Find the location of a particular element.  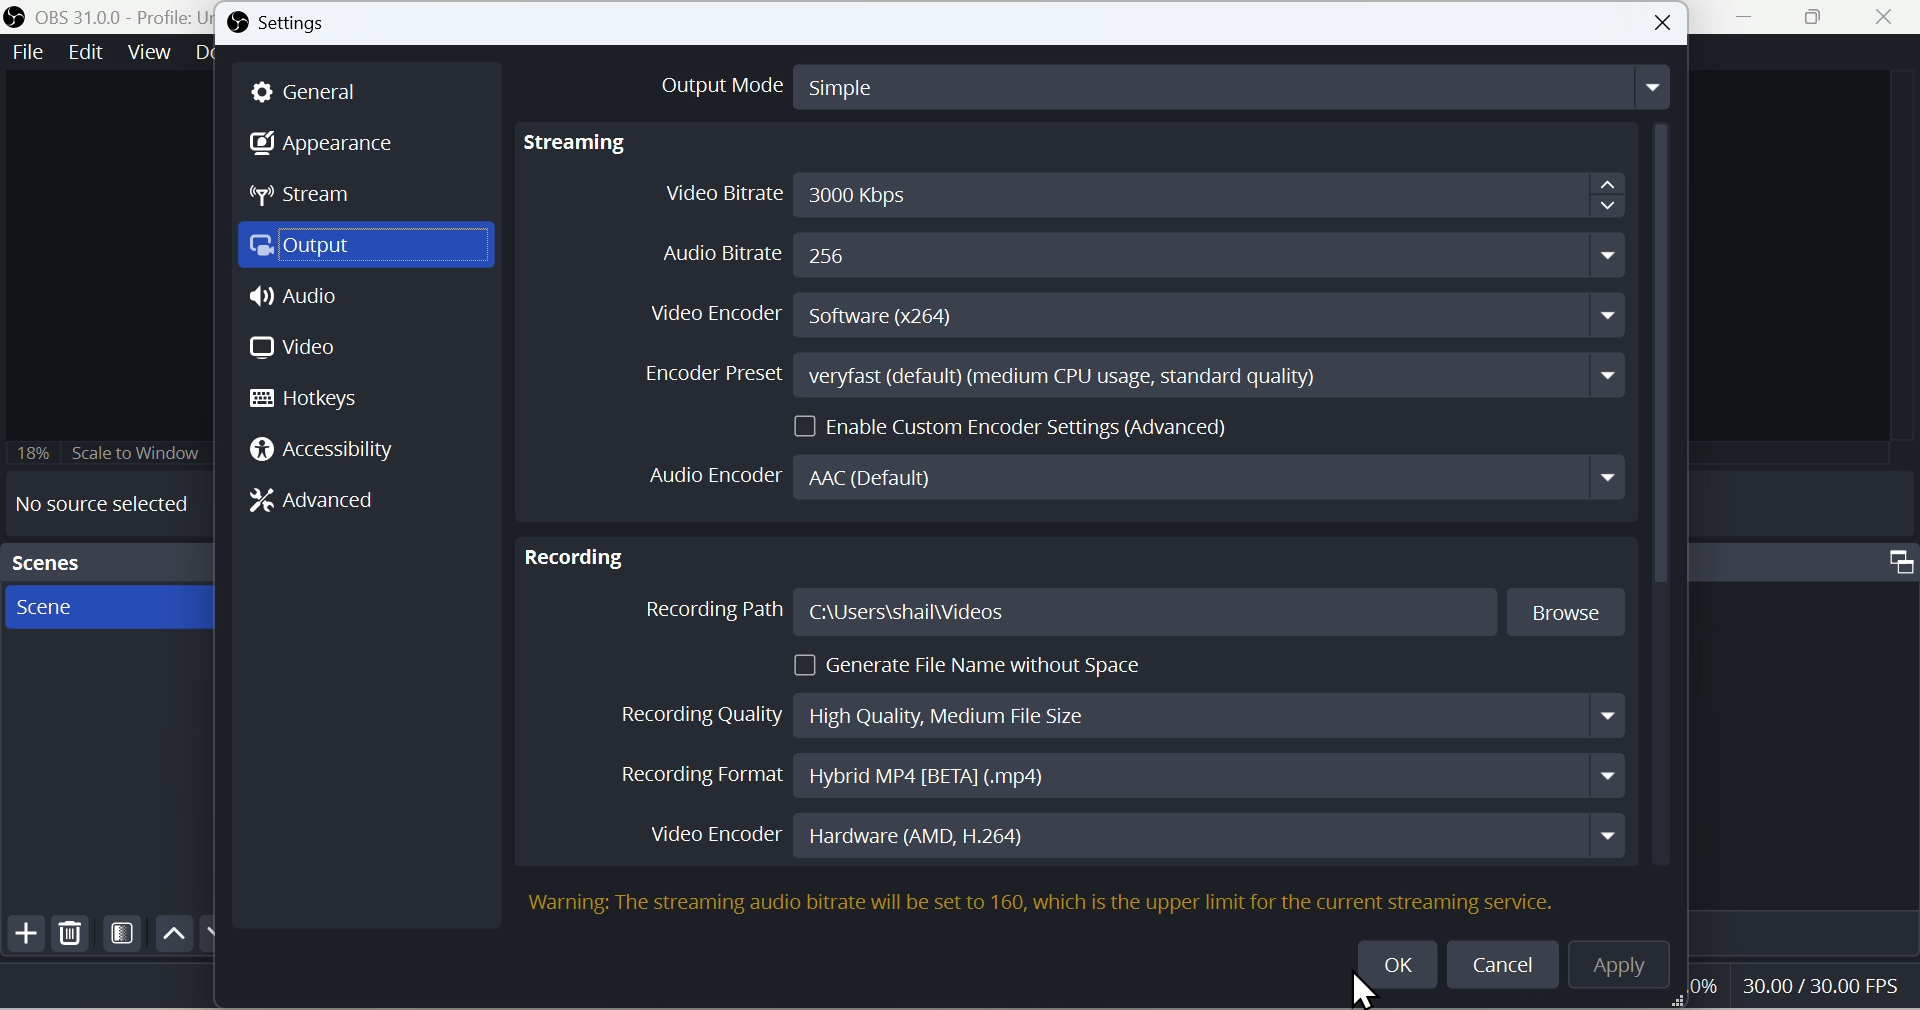

0% is located at coordinates (1701, 986).